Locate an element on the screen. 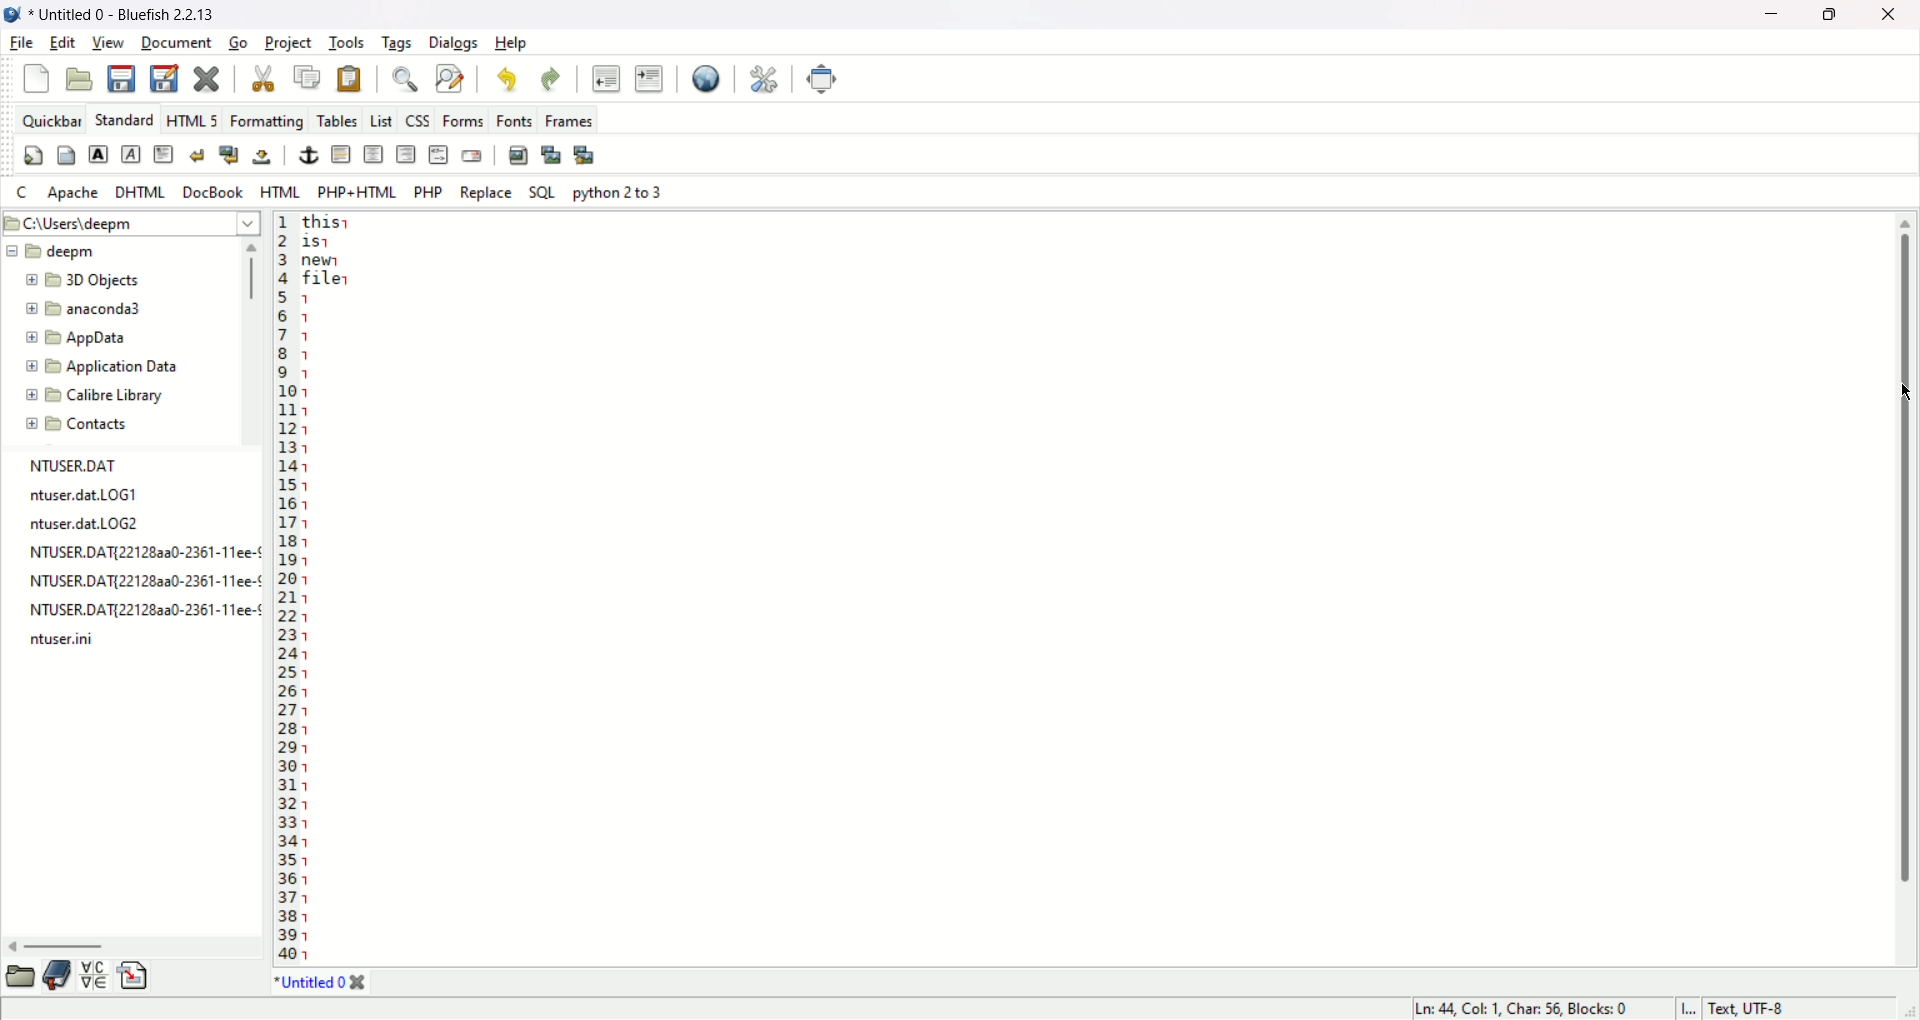  Apache is located at coordinates (73, 193).